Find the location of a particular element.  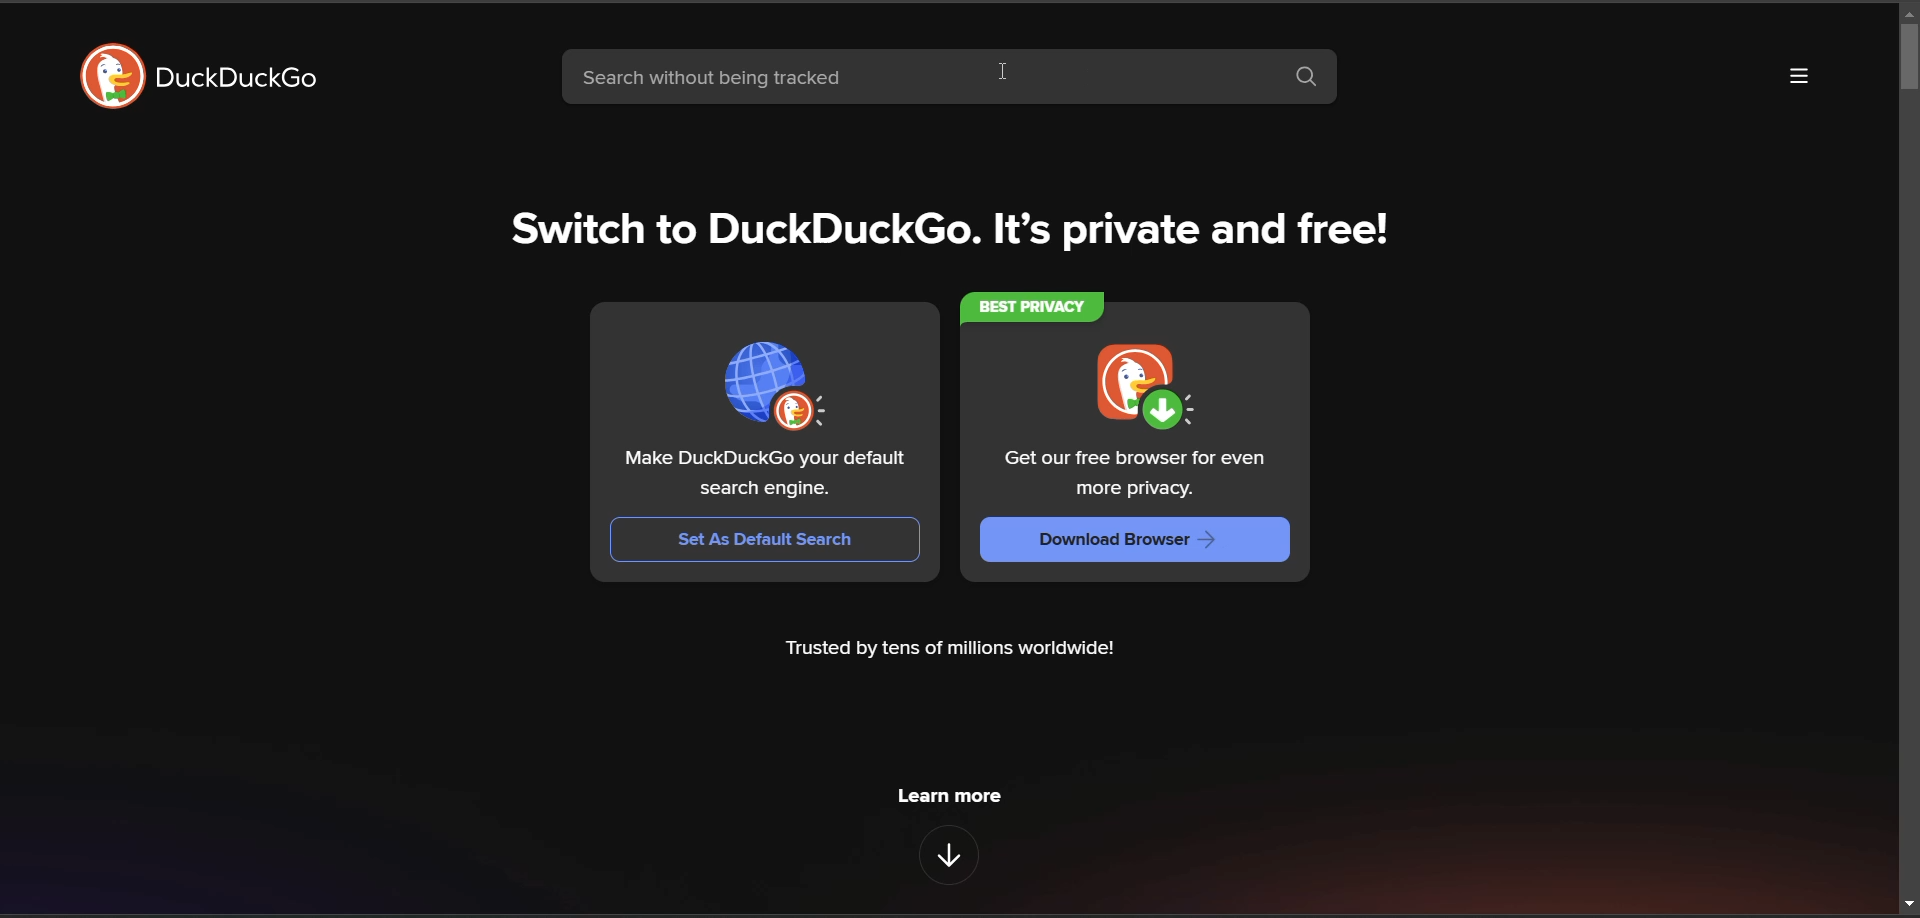

search bar is located at coordinates (913, 76).